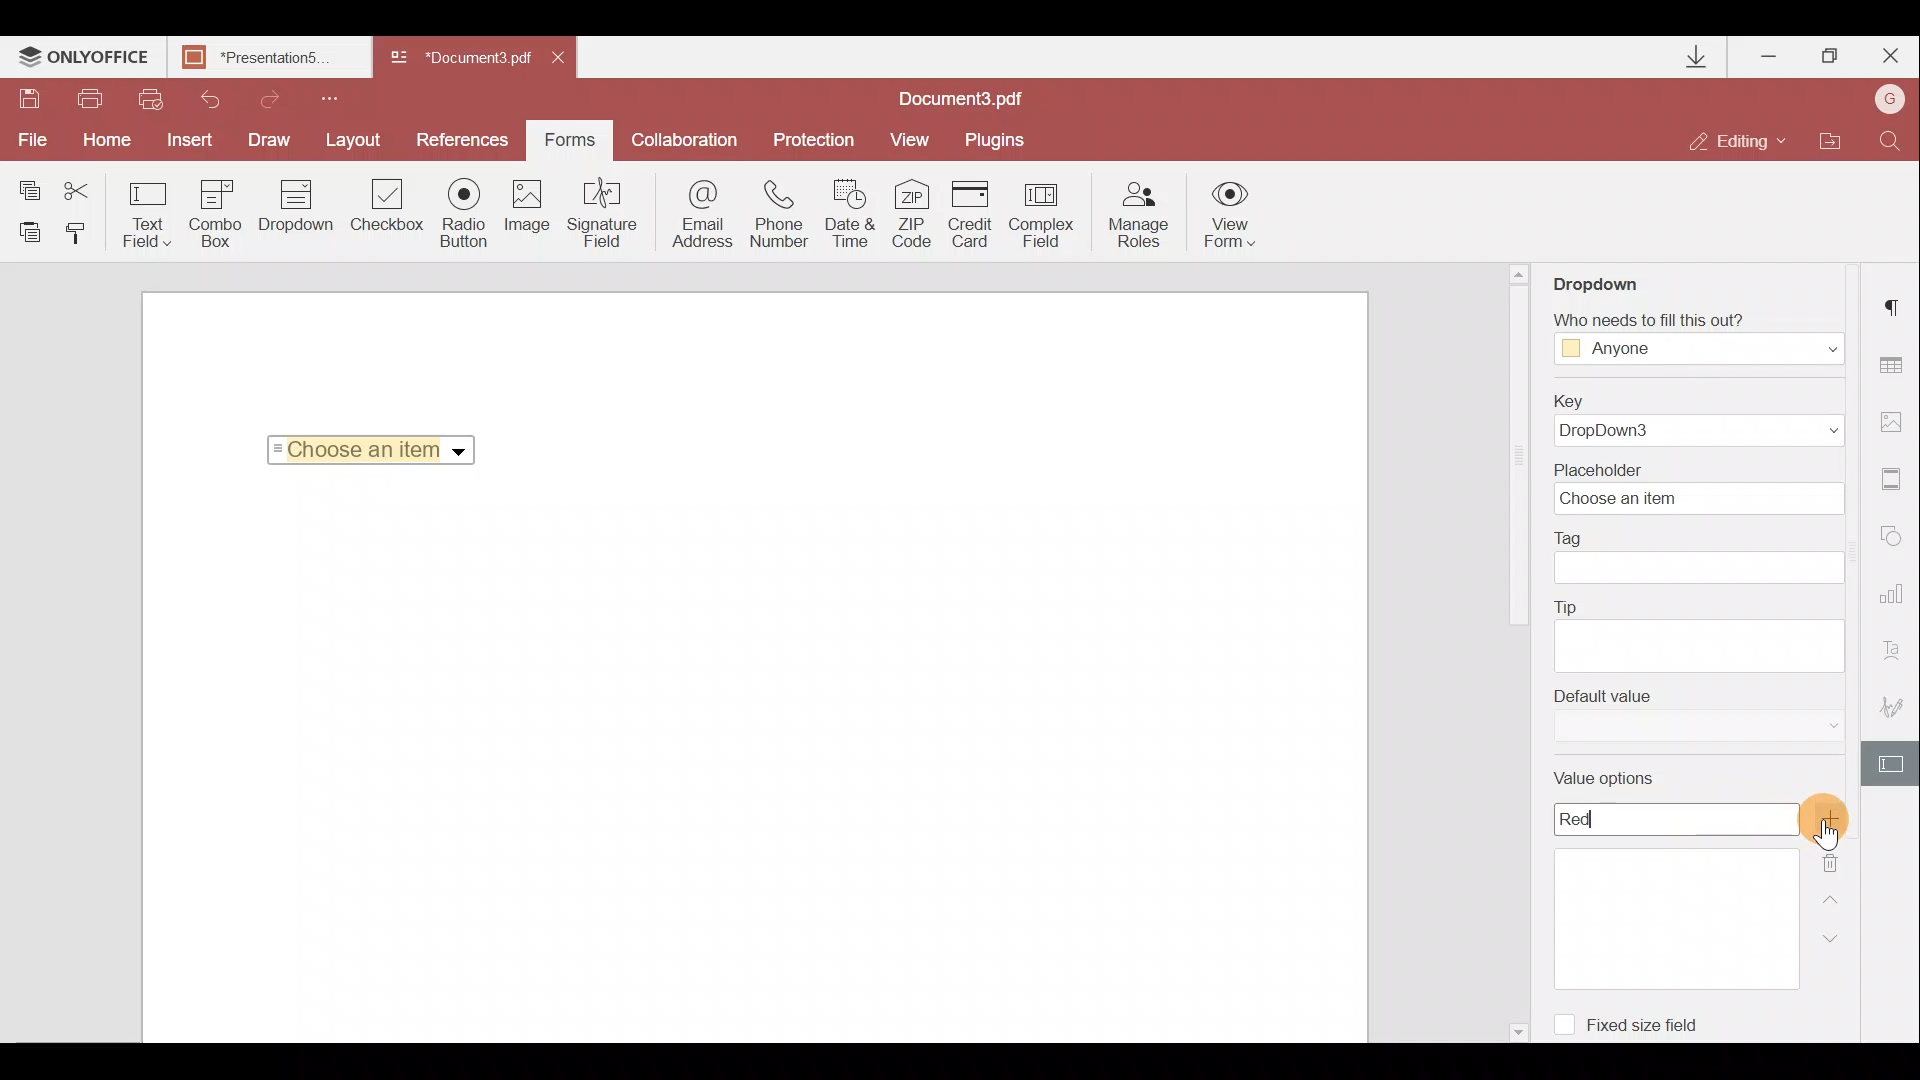 The width and height of the screenshot is (1920, 1080). Describe the element at coordinates (1829, 818) in the screenshot. I see `Add` at that location.